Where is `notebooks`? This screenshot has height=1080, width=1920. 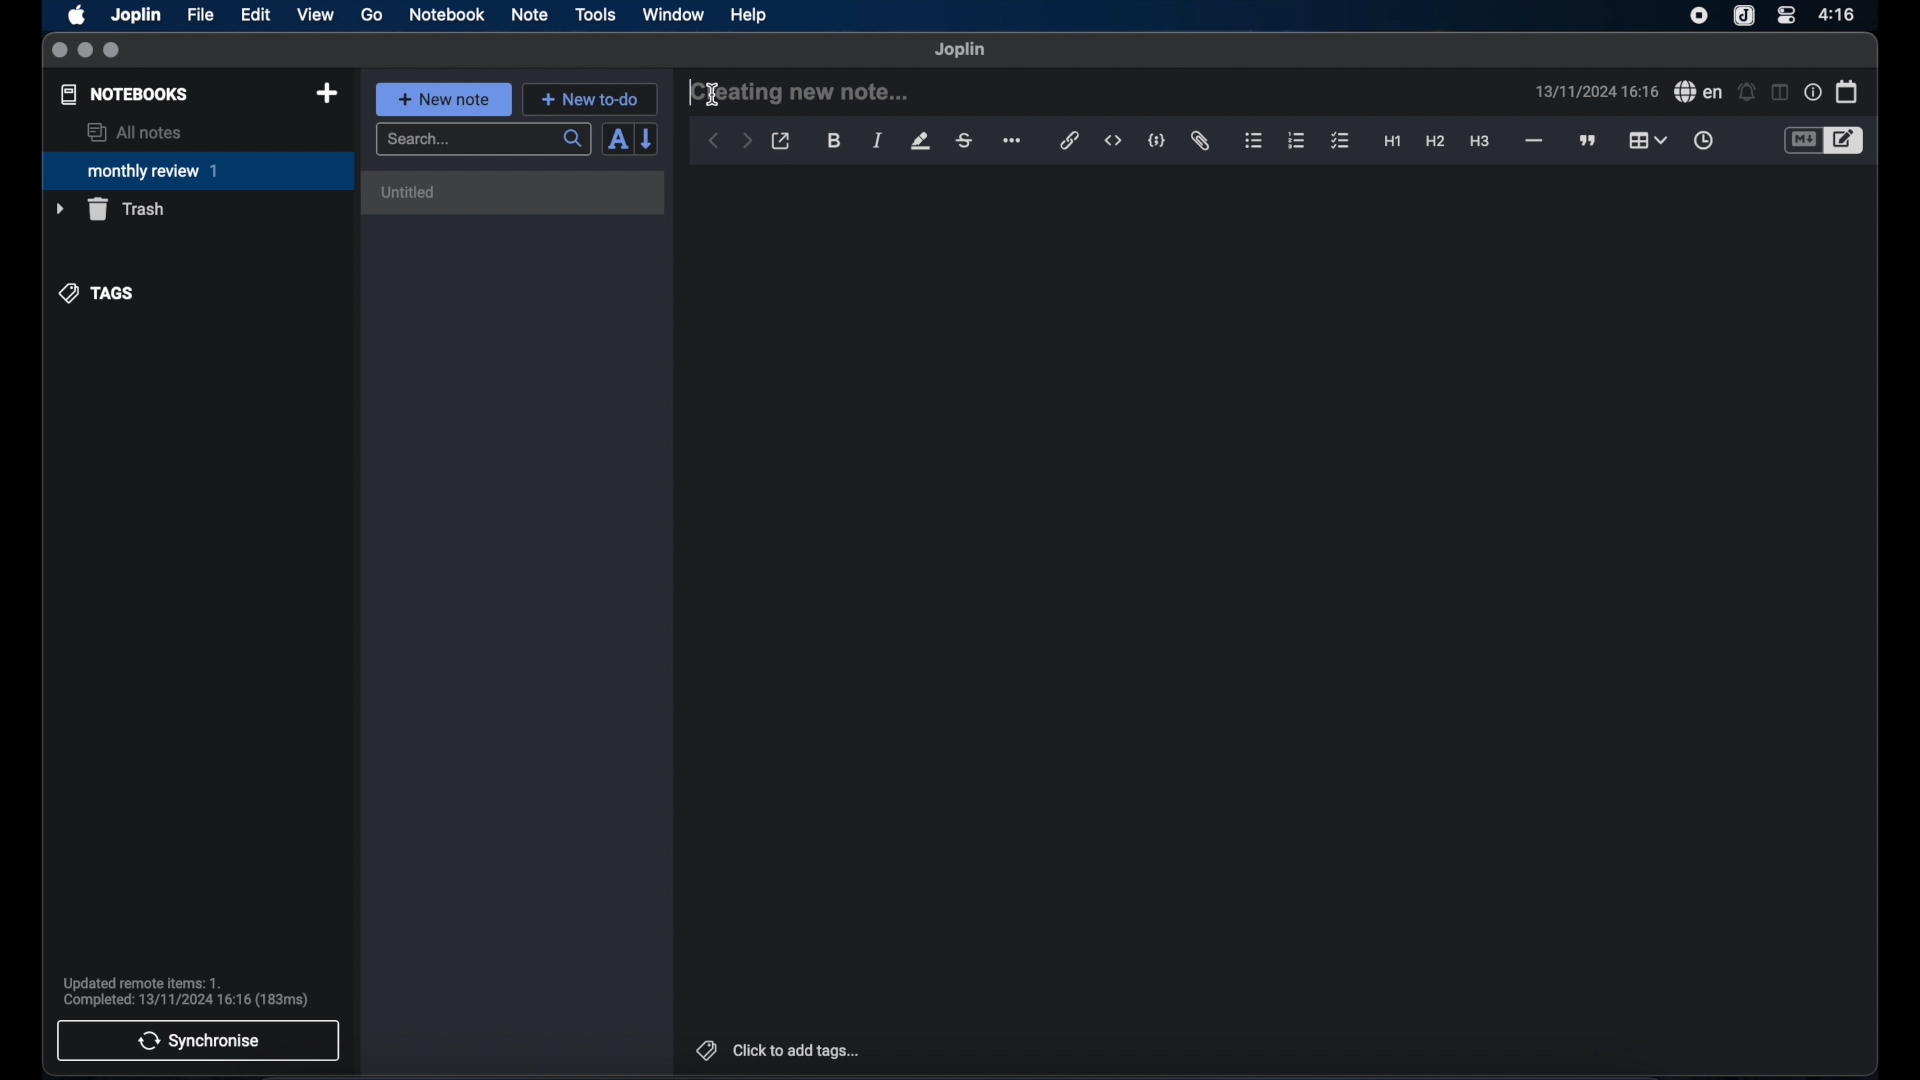 notebooks is located at coordinates (125, 94).